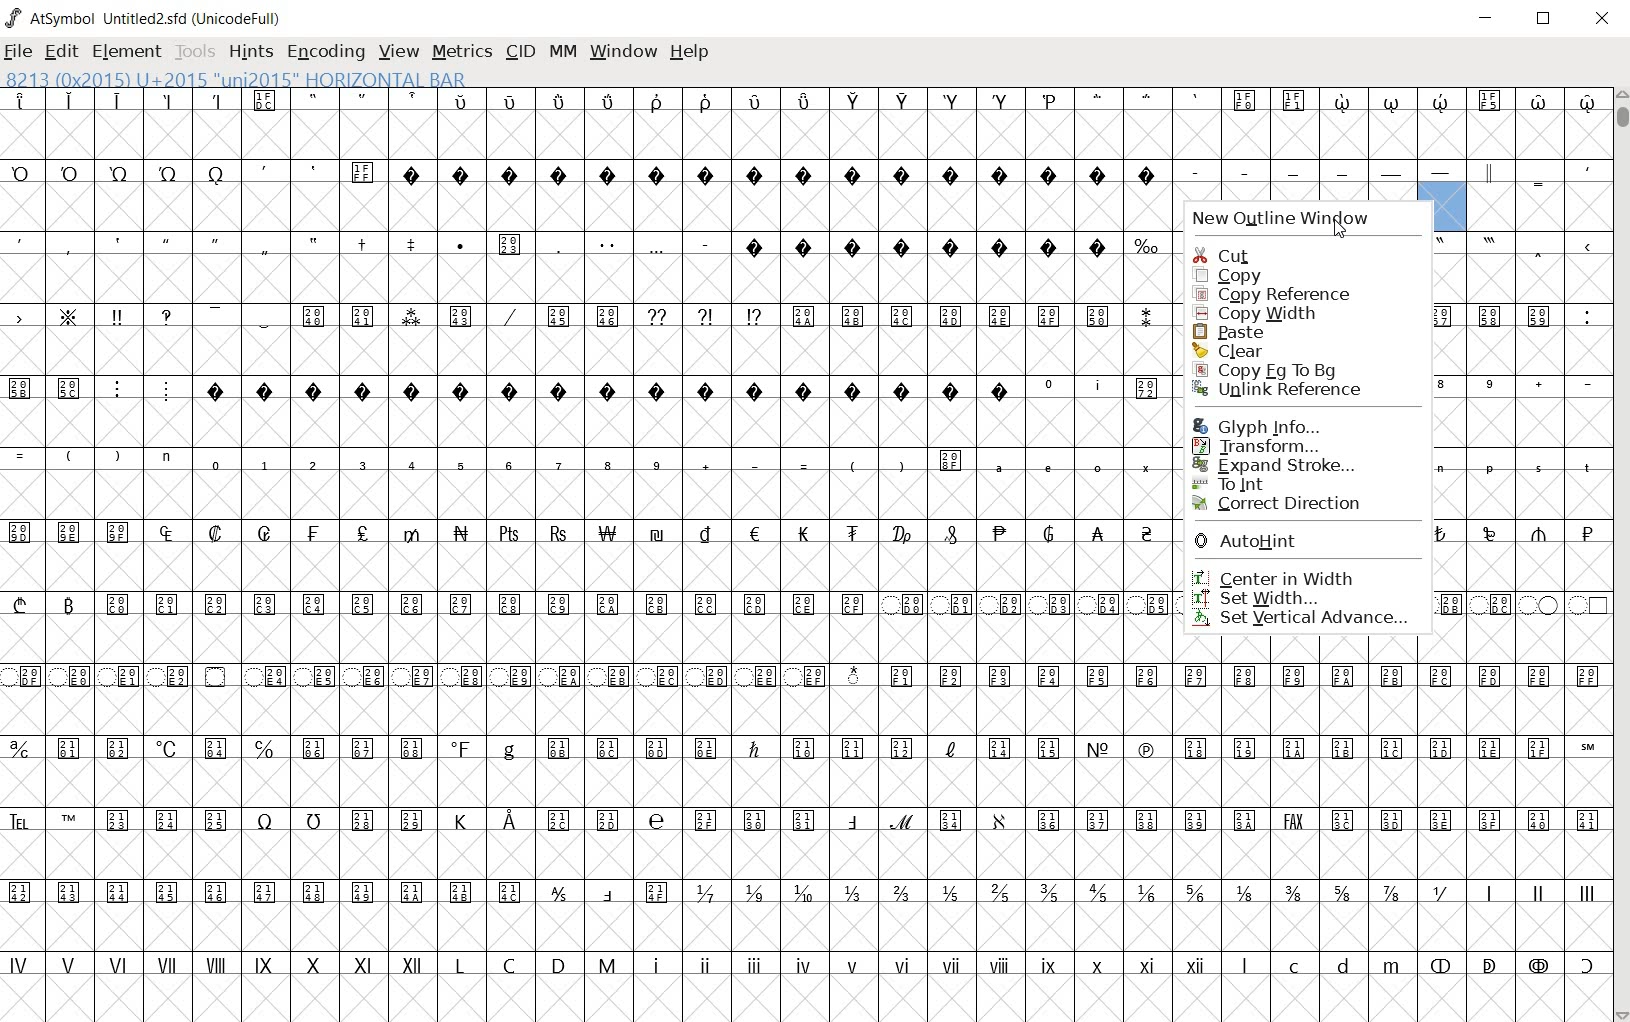  I want to click on GLYPHS, so click(588, 553).